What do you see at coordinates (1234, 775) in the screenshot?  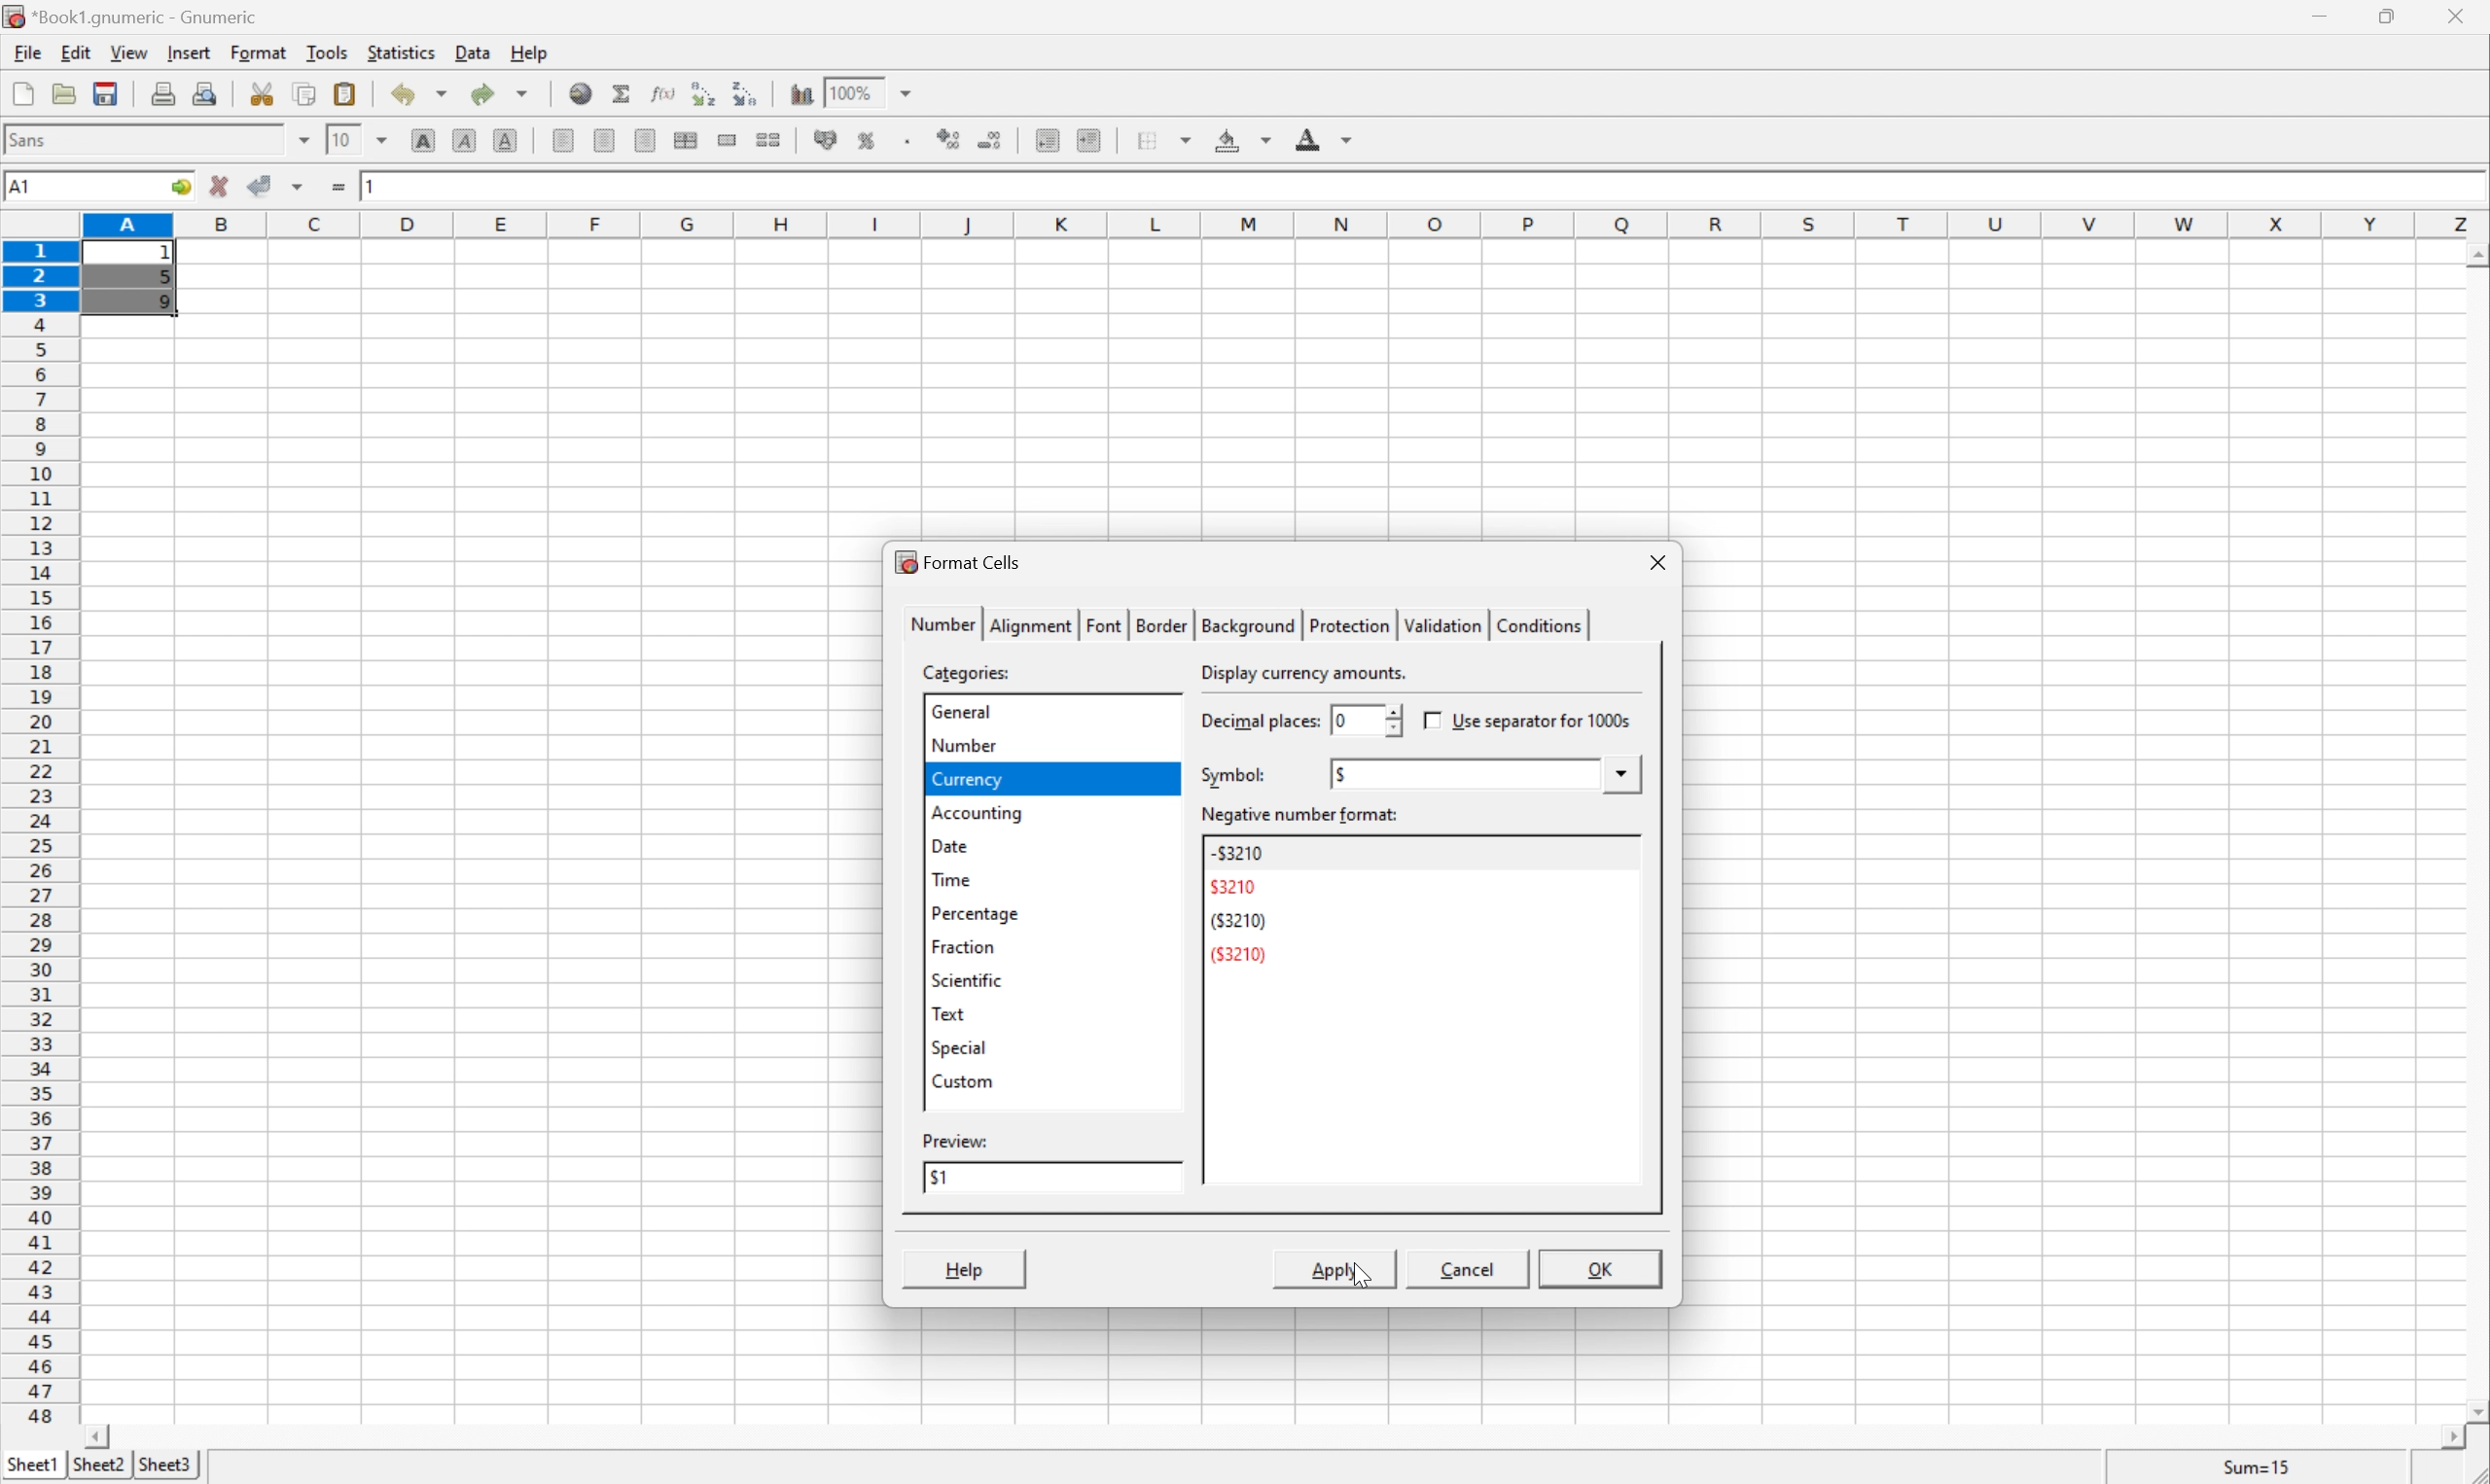 I see `symbol:` at bounding box center [1234, 775].